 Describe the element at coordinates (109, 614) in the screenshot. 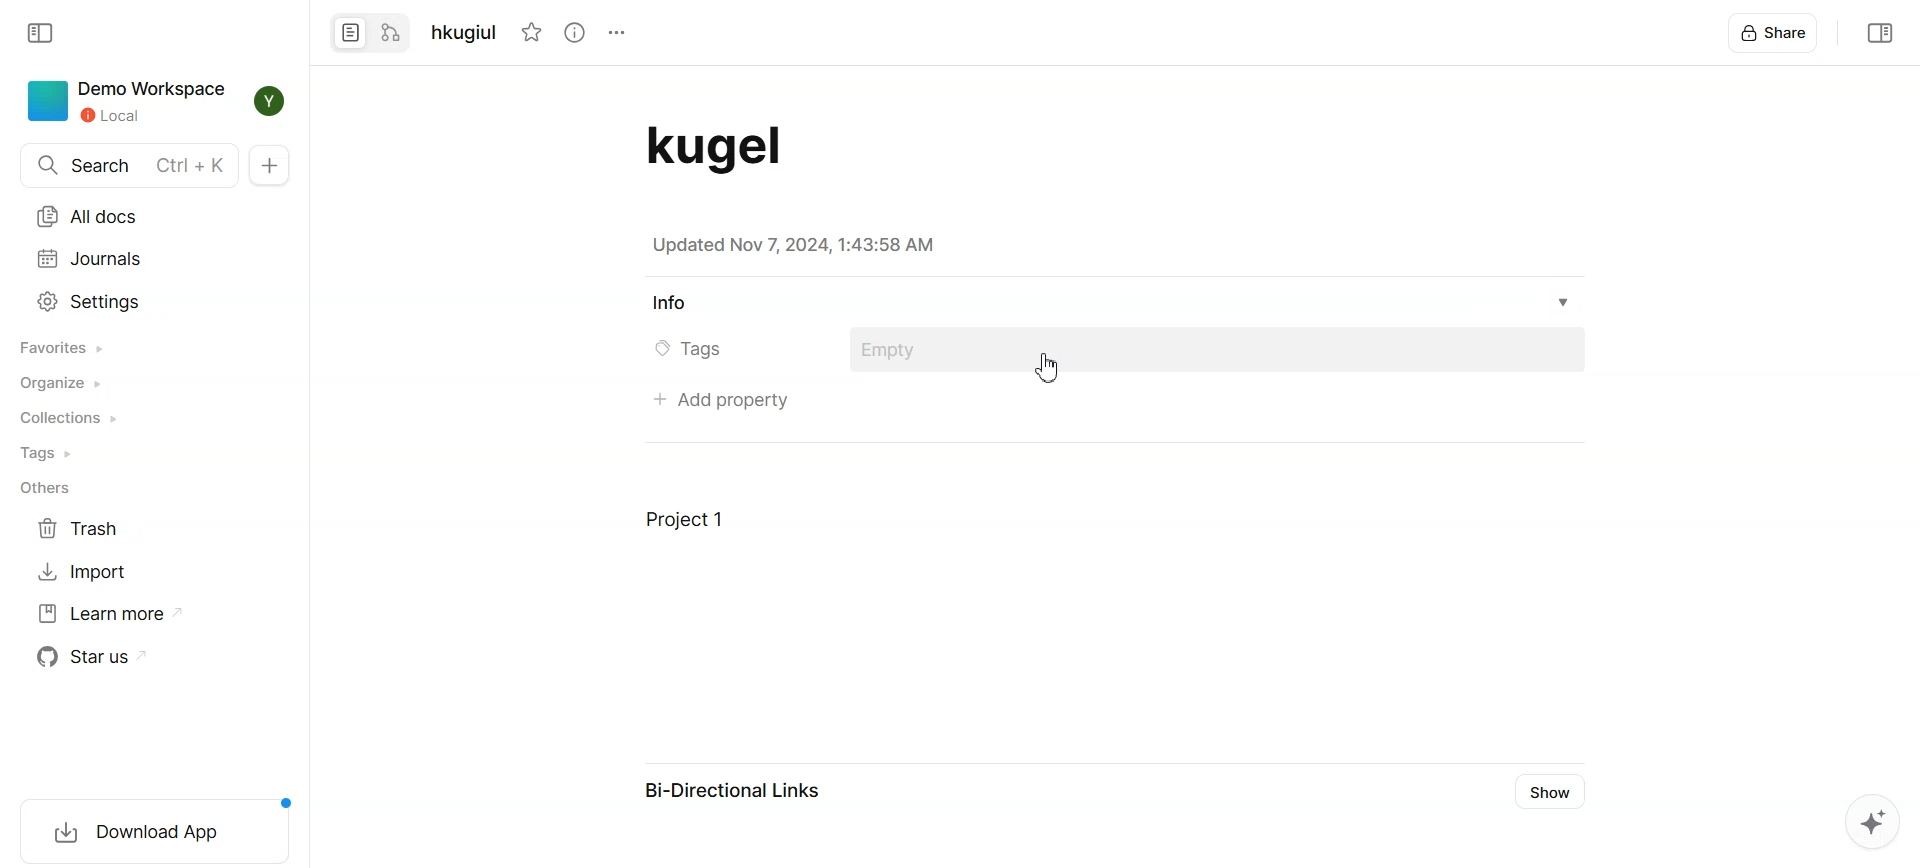

I see `Learn more` at that location.